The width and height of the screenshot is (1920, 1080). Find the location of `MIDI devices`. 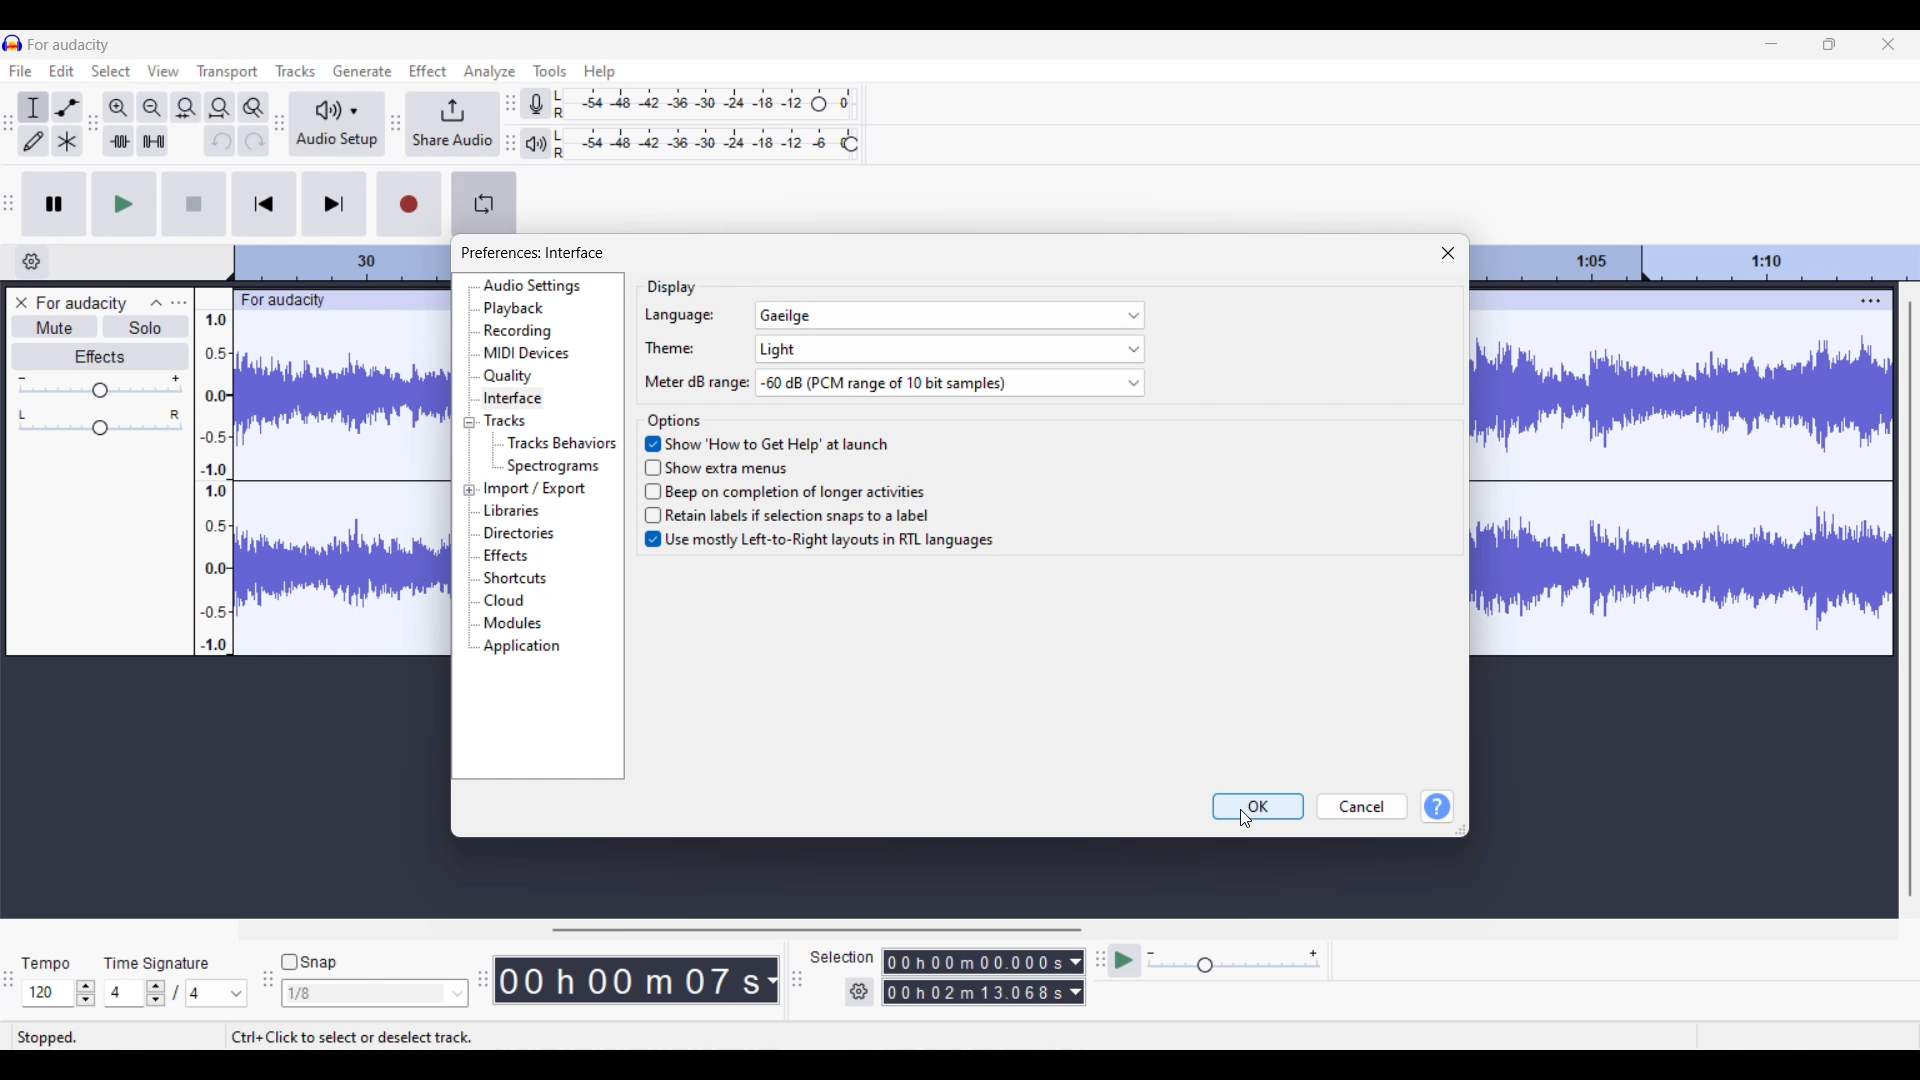

MIDI devices is located at coordinates (527, 353).